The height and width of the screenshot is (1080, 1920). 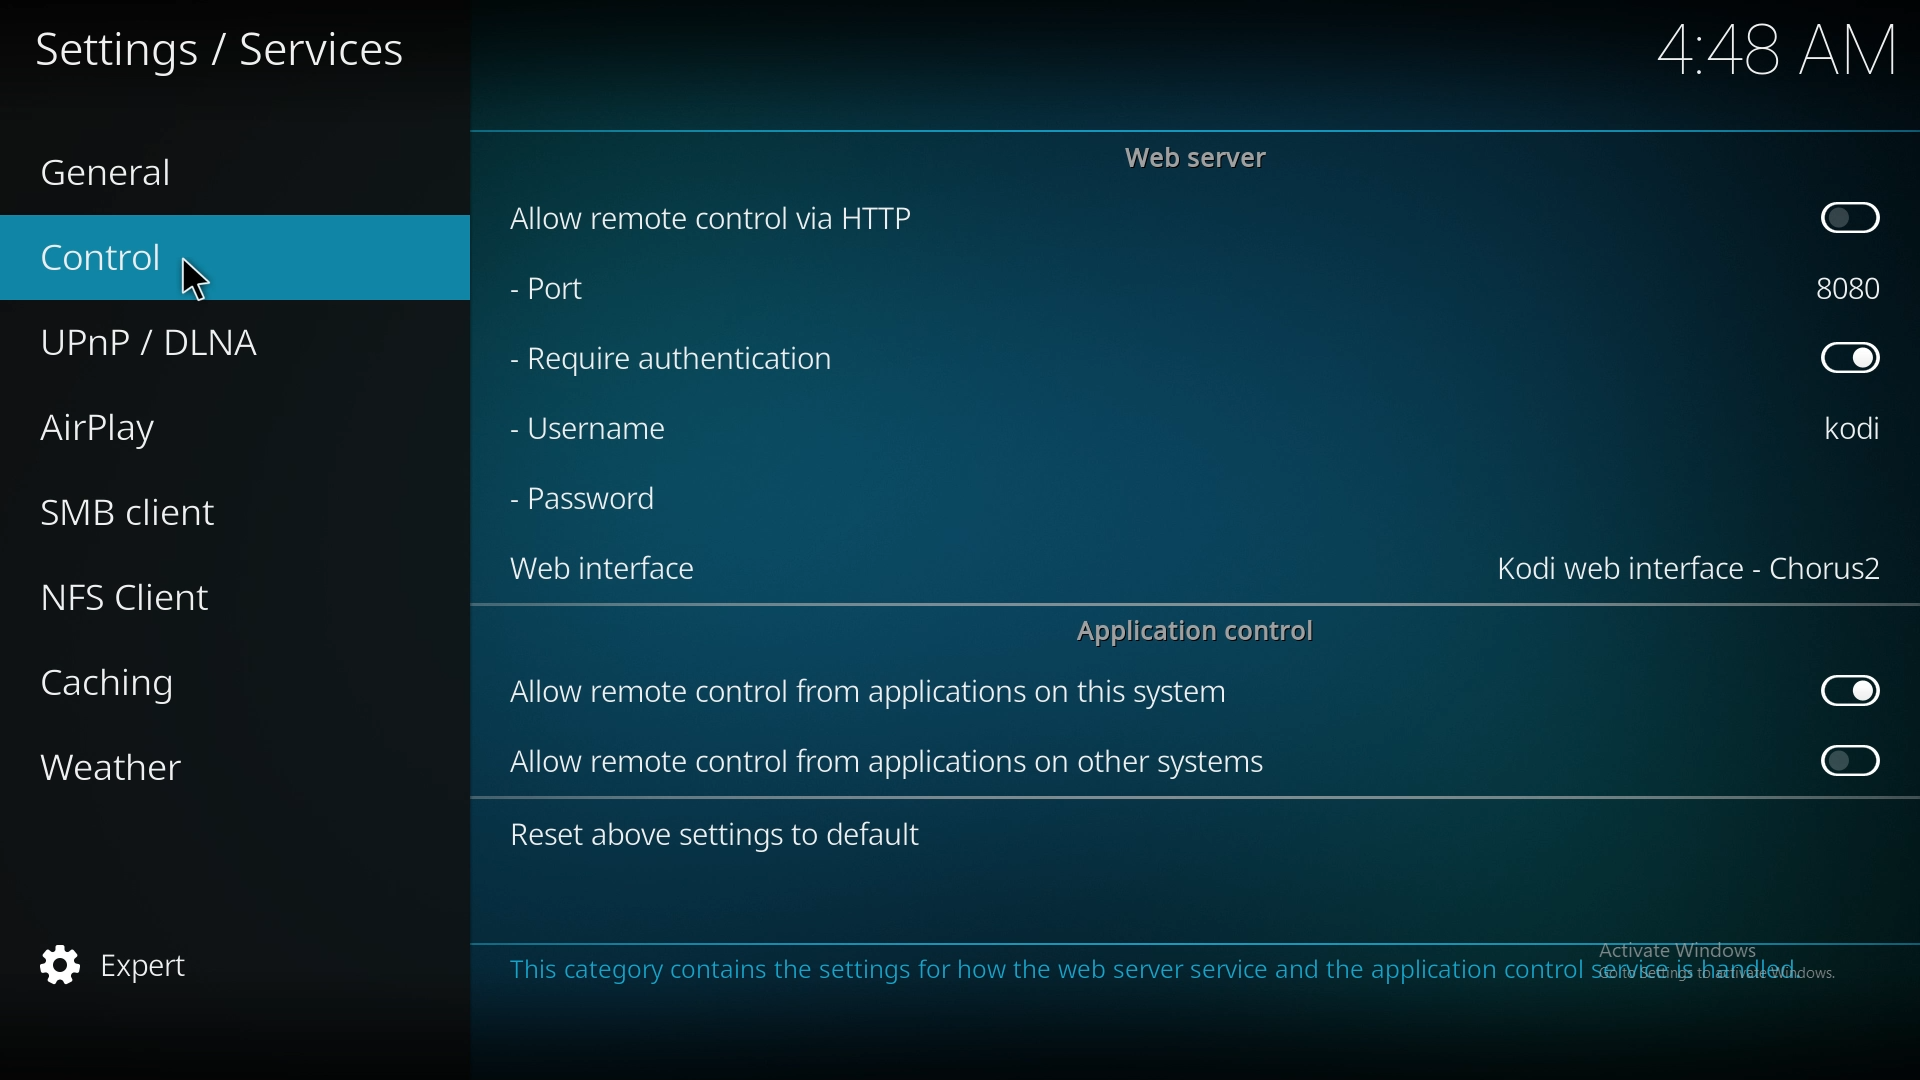 What do you see at coordinates (1854, 220) in the screenshot?
I see `on` at bounding box center [1854, 220].